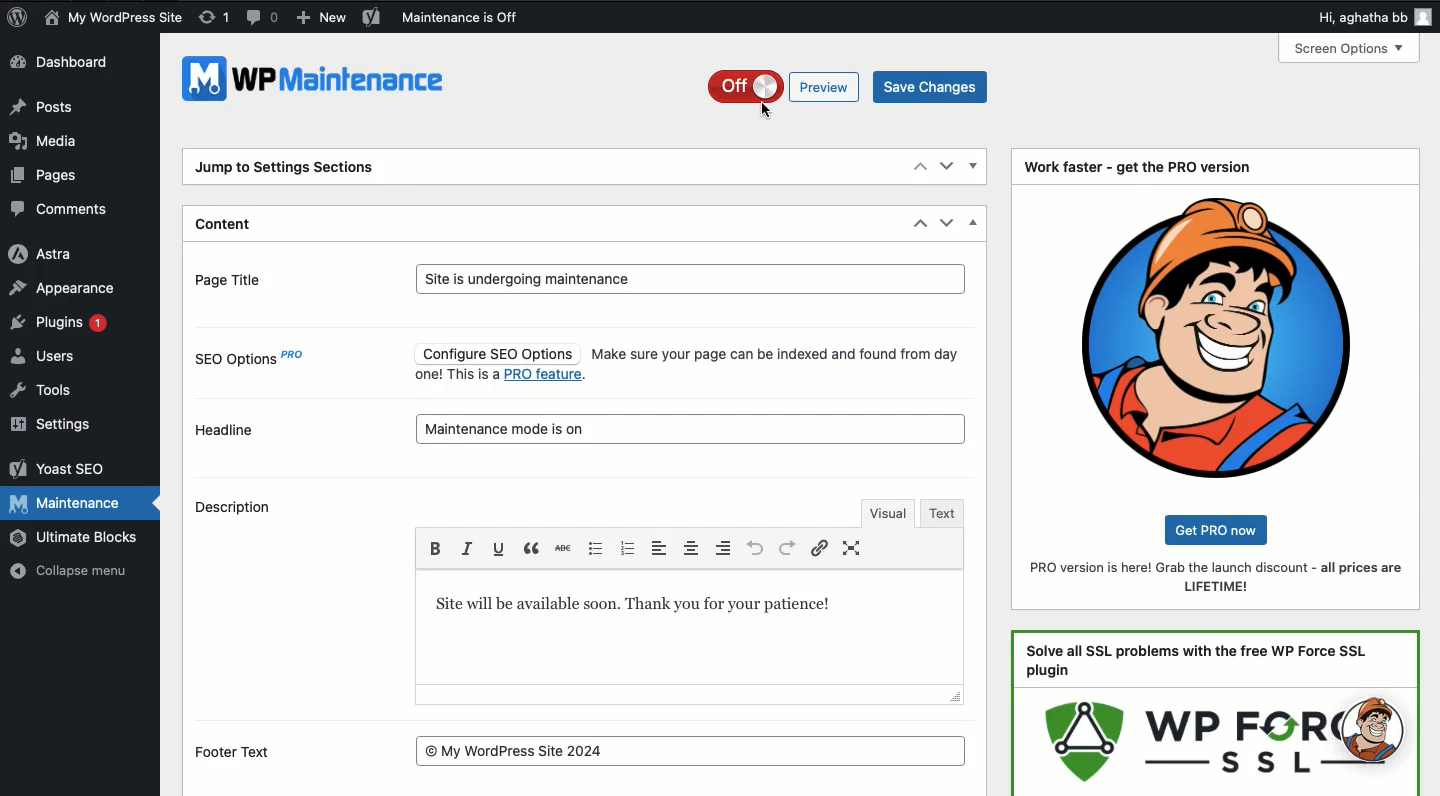 The image size is (1440, 796). Describe the element at coordinates (1222, 529) in the screenshot. I see `get pro now` at that location.